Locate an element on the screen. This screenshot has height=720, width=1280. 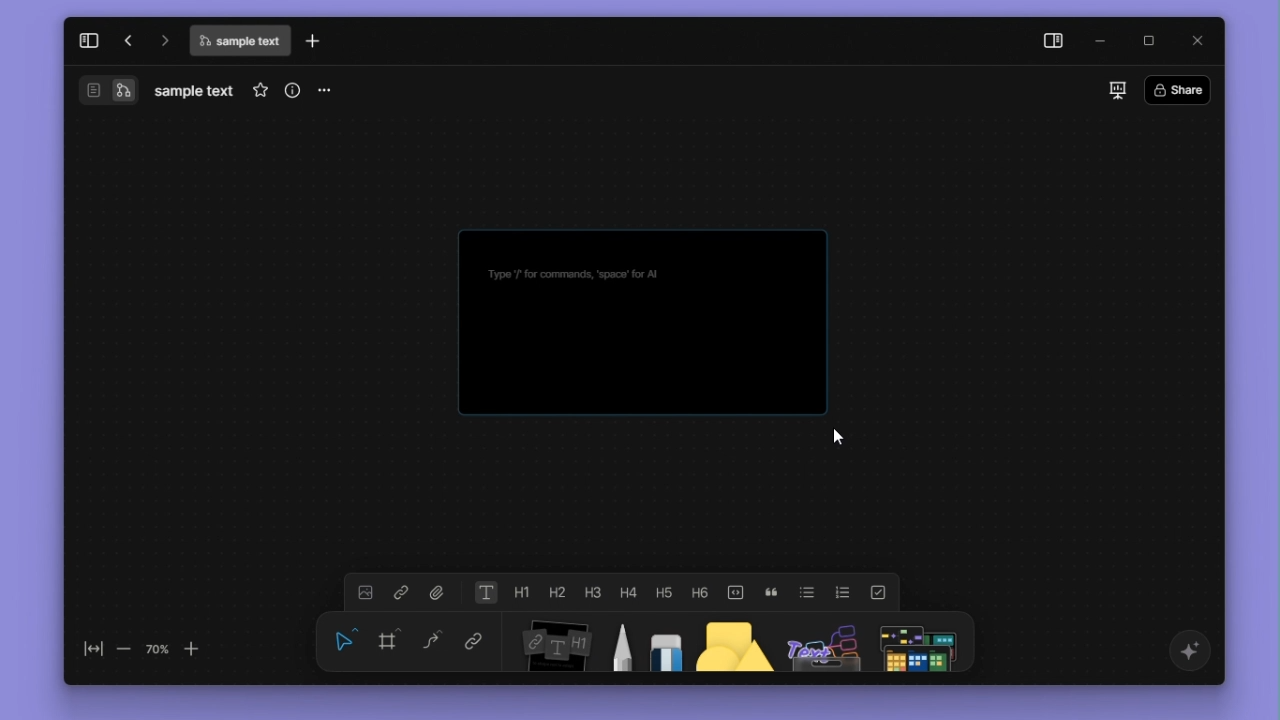
file name is located at coordinates (194, 91).